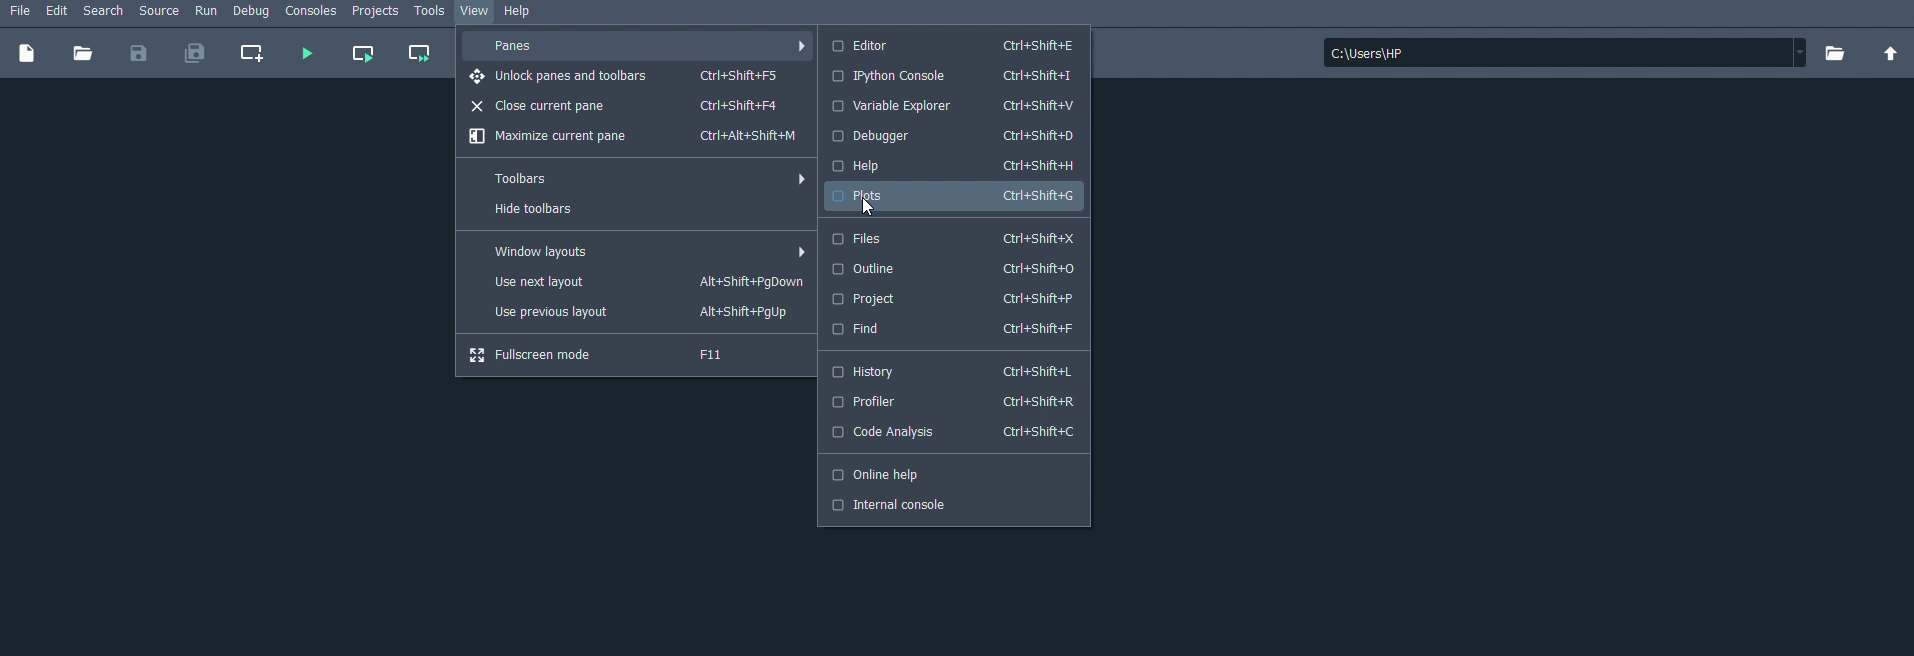 Image resolution: width=1914 pixels, height=656 pixels. What do you see at coordinates (1838, 54) in the screenshot?
I see `Browse a working directory` at bounding box center [1838, 54].